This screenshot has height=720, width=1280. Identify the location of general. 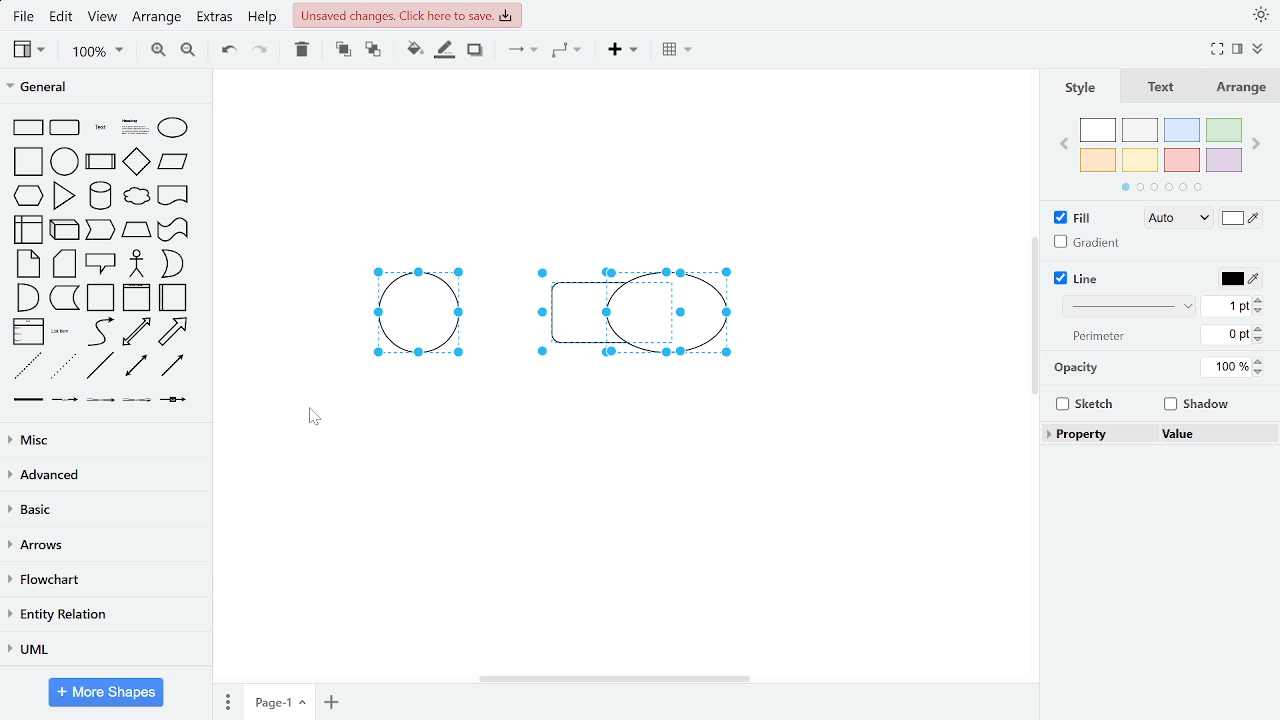
(102, 88).